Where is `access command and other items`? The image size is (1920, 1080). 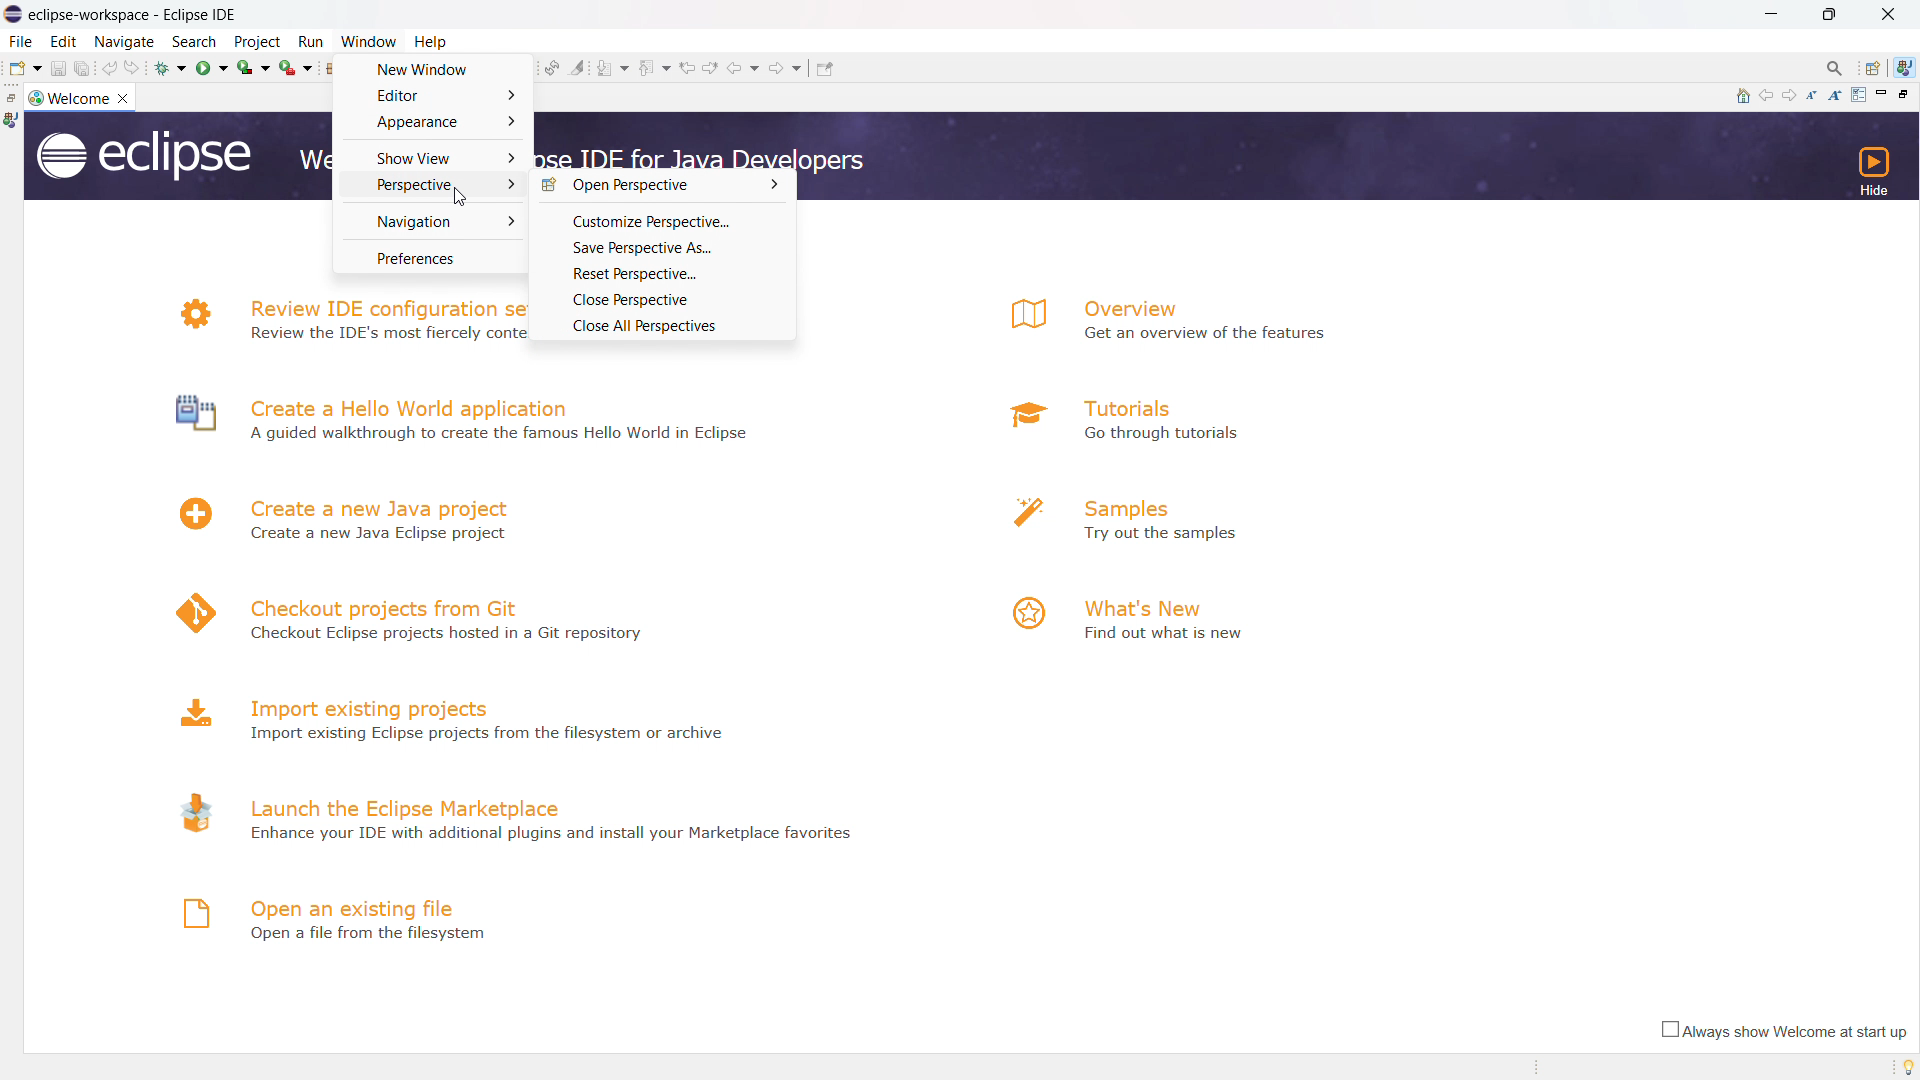
access command and other items is located at coordinates (1836, 69).